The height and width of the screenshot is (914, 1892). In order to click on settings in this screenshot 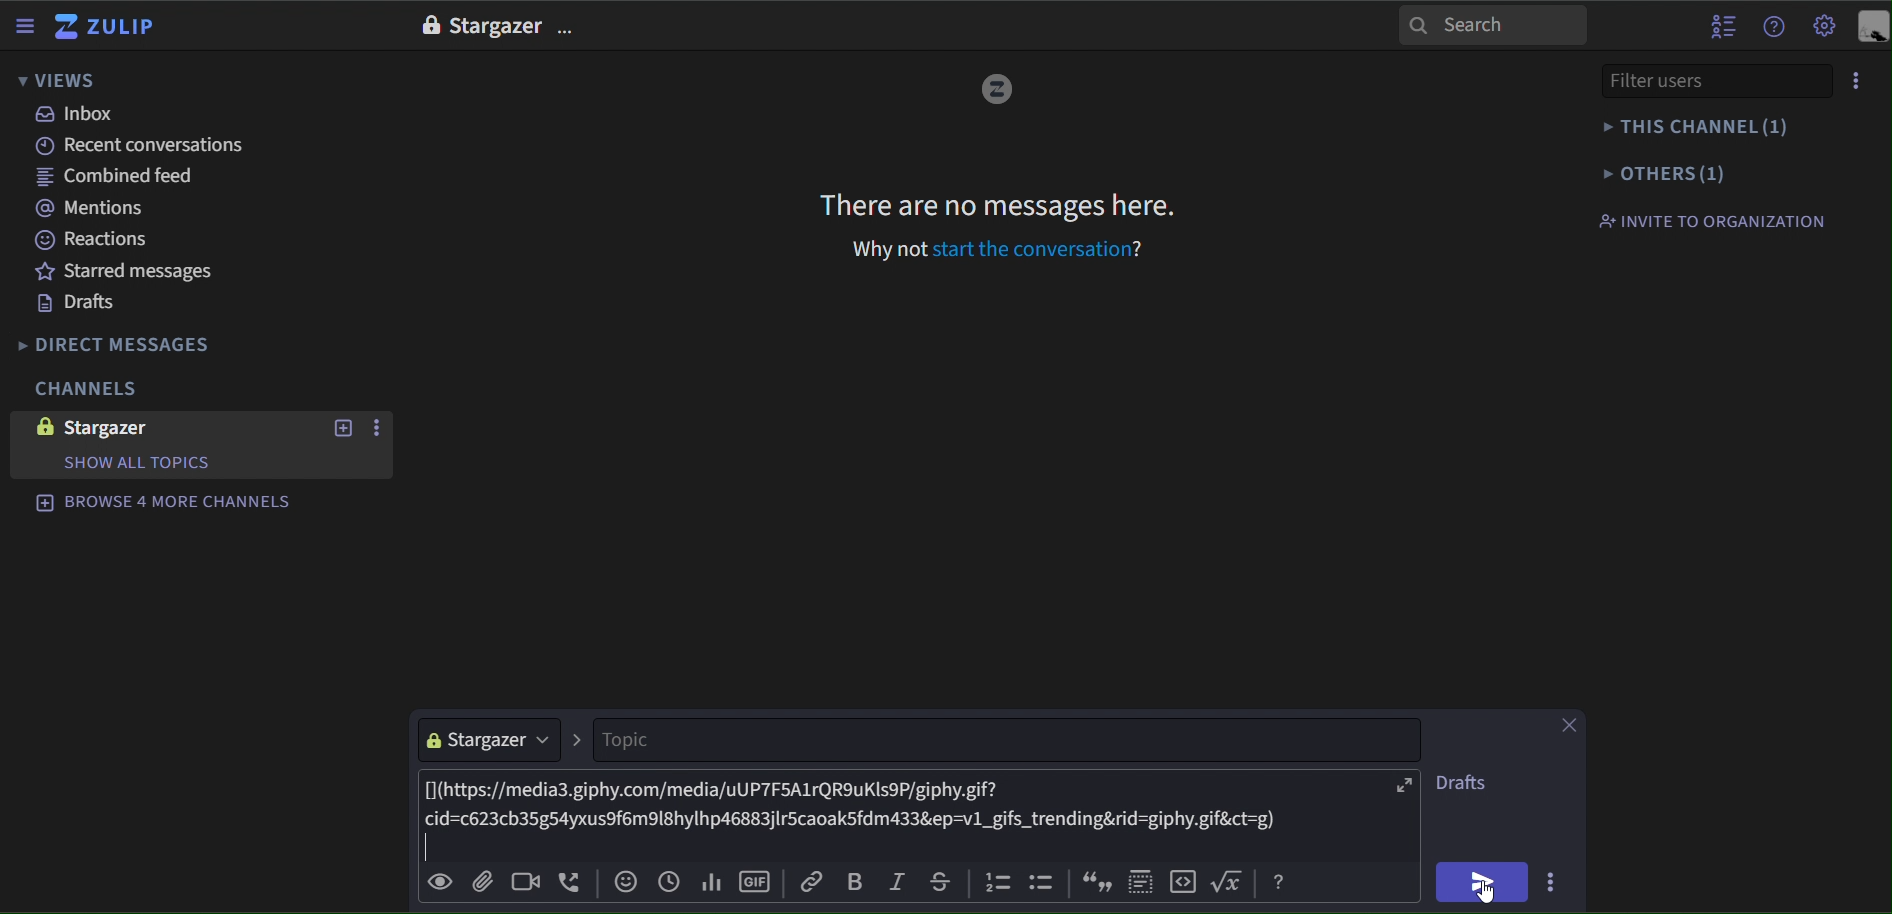, I will do `click(1825, 28)`.